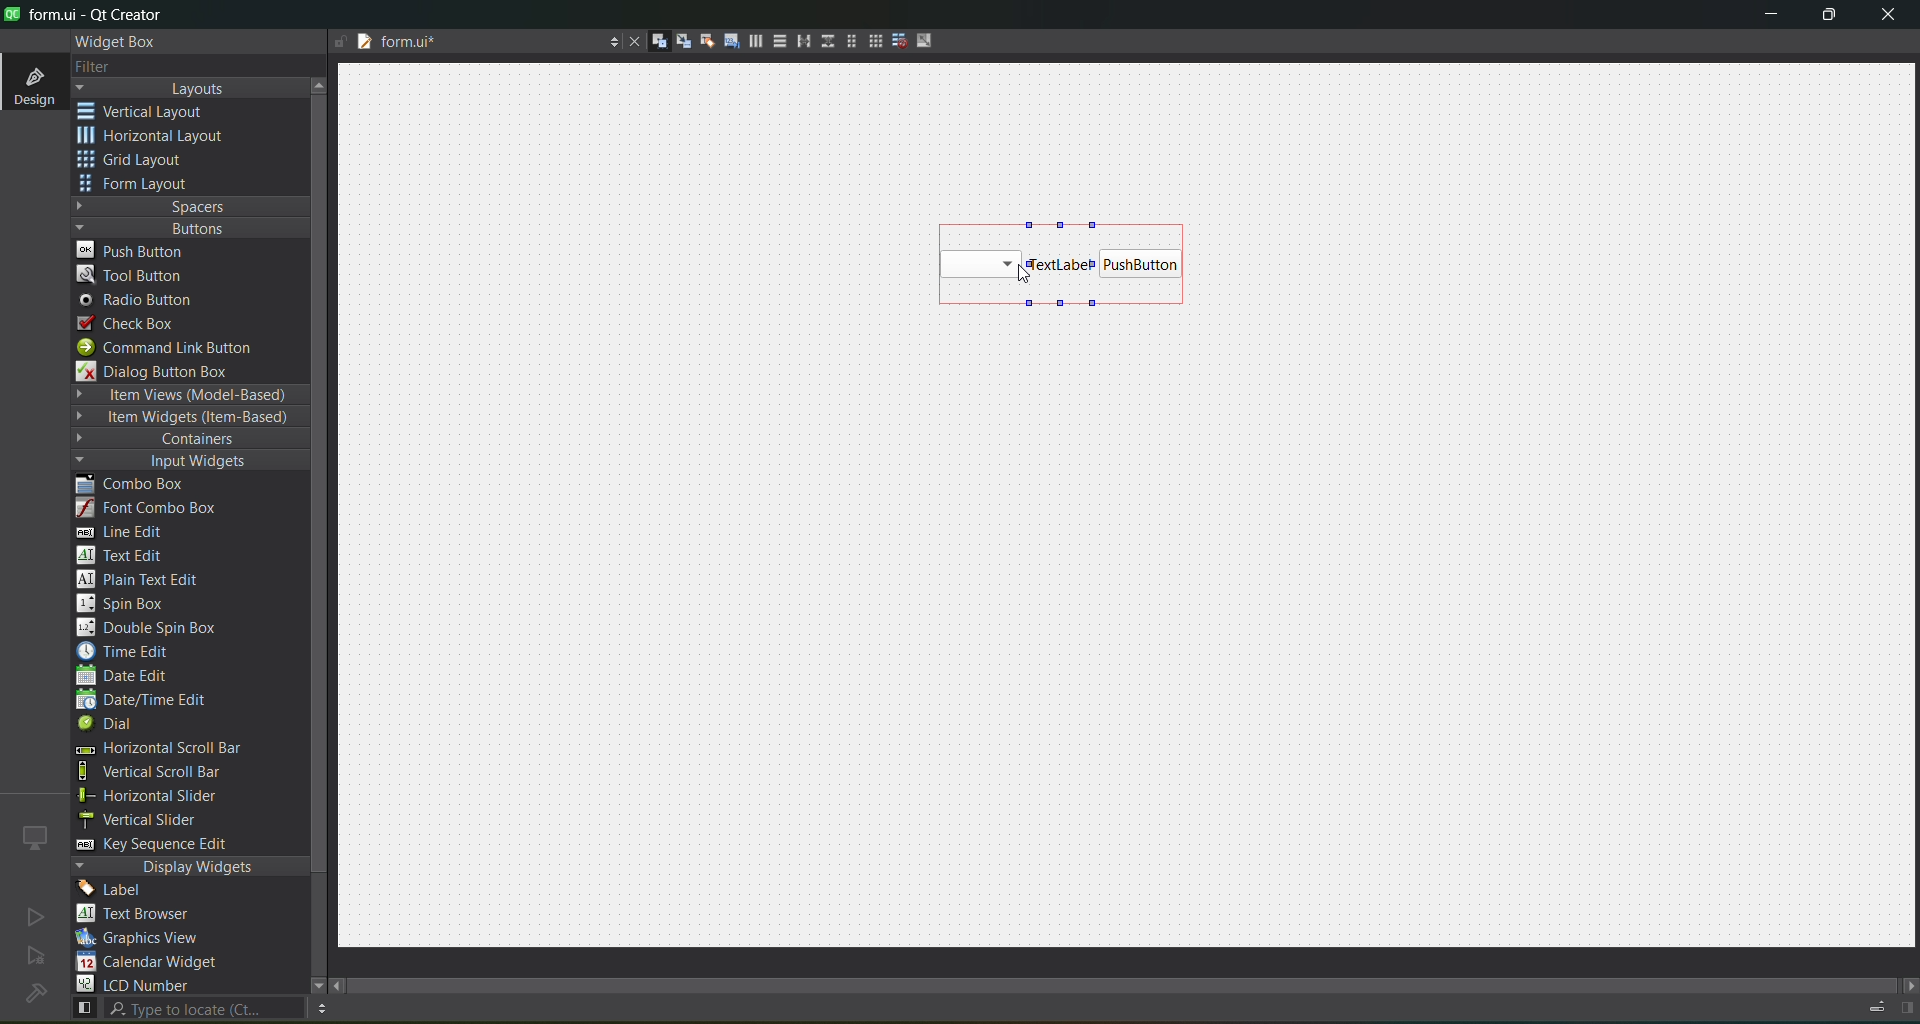 This screenshot has height=1024, width=1920. I want to click on grid, so click(143, 162).